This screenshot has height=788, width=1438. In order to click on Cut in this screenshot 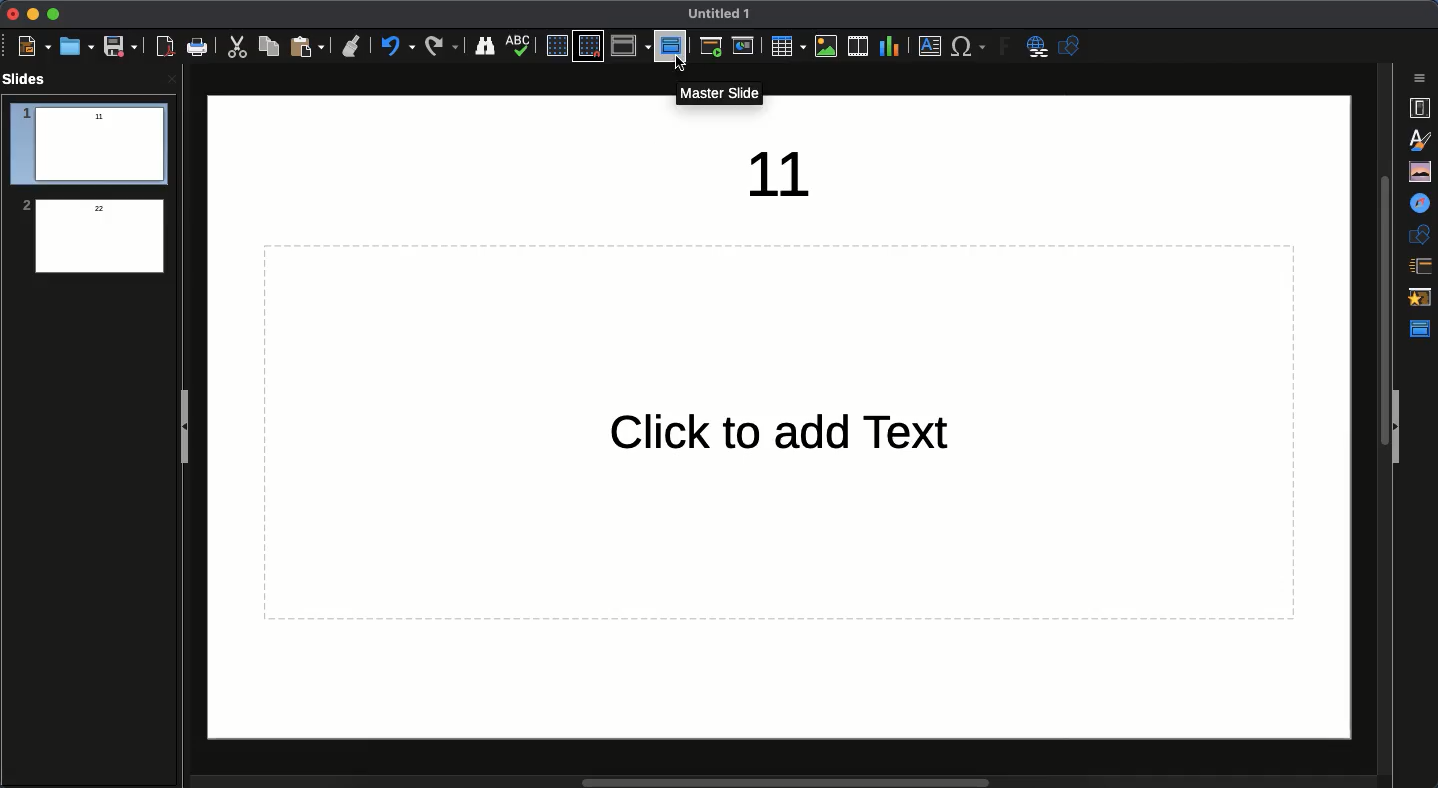, I will do `click(240, 47)`.